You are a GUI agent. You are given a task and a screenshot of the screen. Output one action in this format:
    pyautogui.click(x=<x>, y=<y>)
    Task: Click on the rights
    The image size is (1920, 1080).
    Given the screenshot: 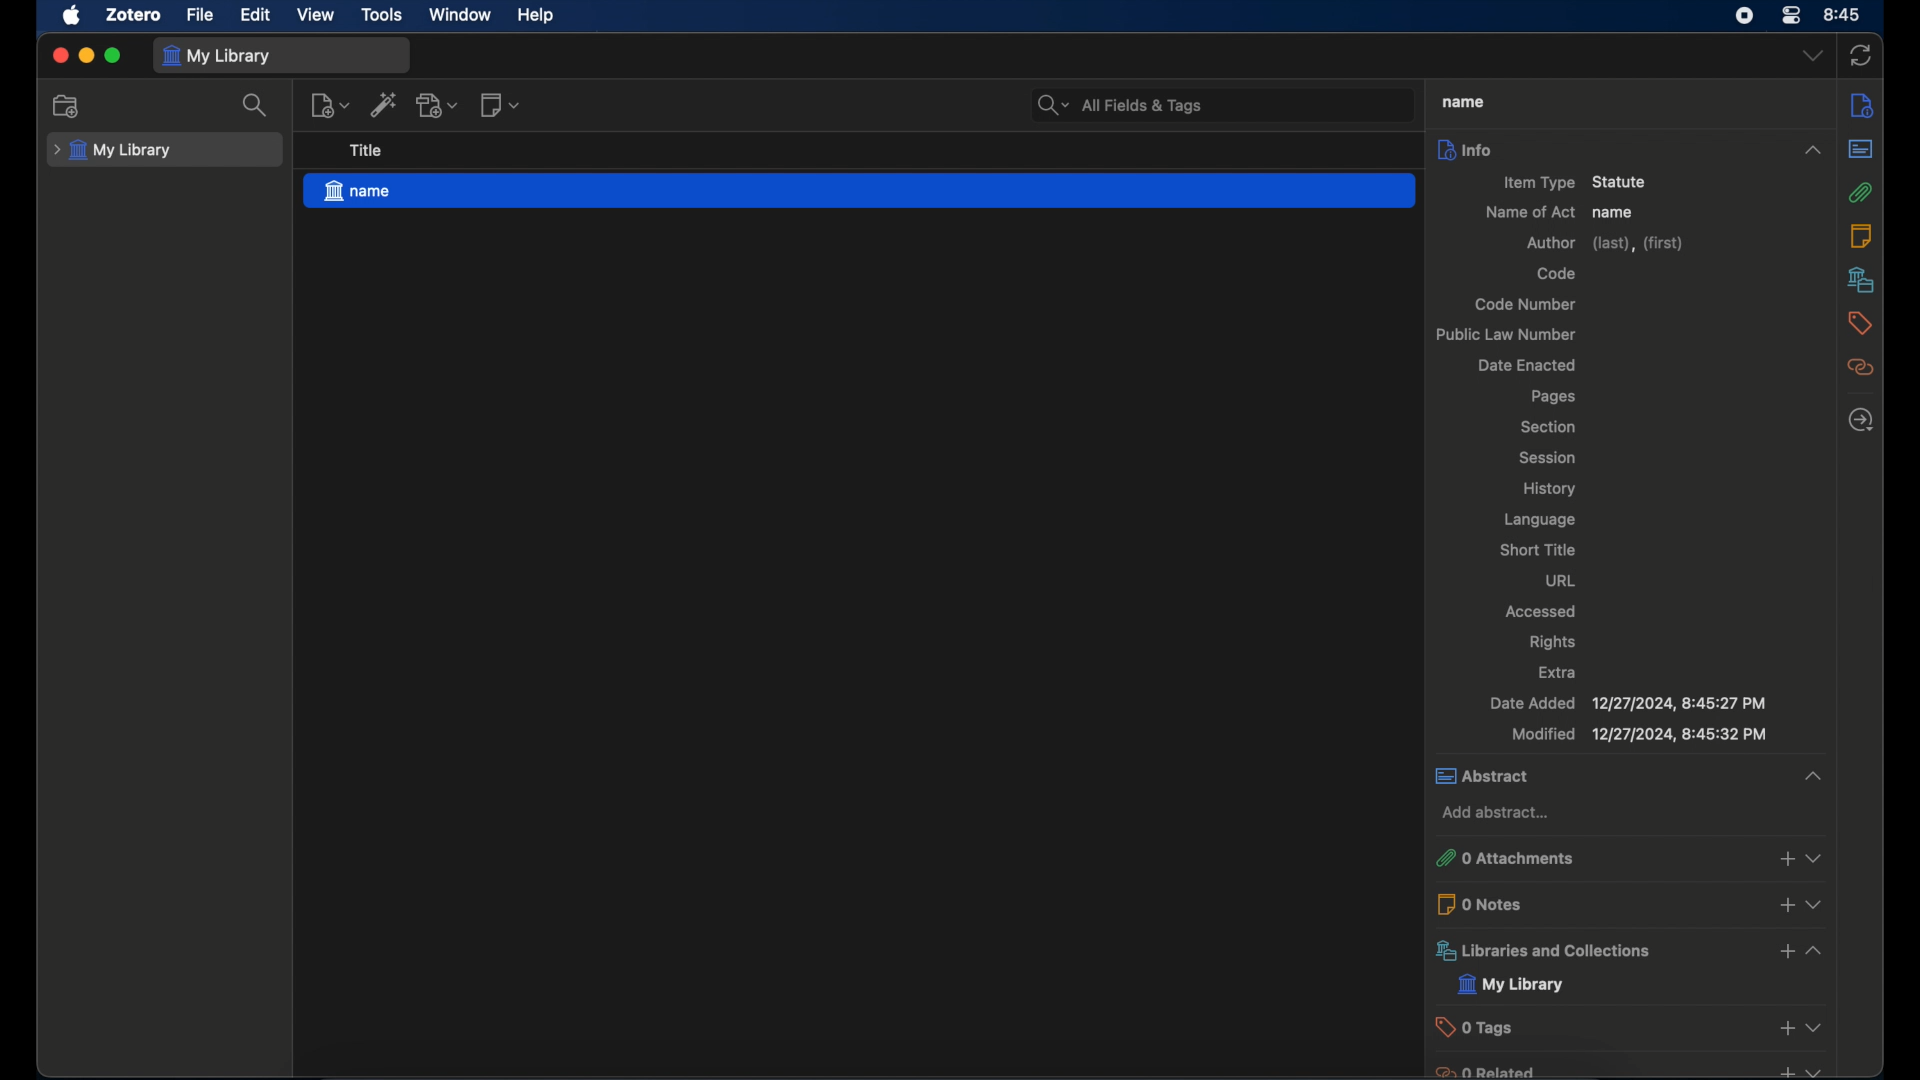 What is the action you would take?
    pyautogui.click(x=1552, y=643)
    